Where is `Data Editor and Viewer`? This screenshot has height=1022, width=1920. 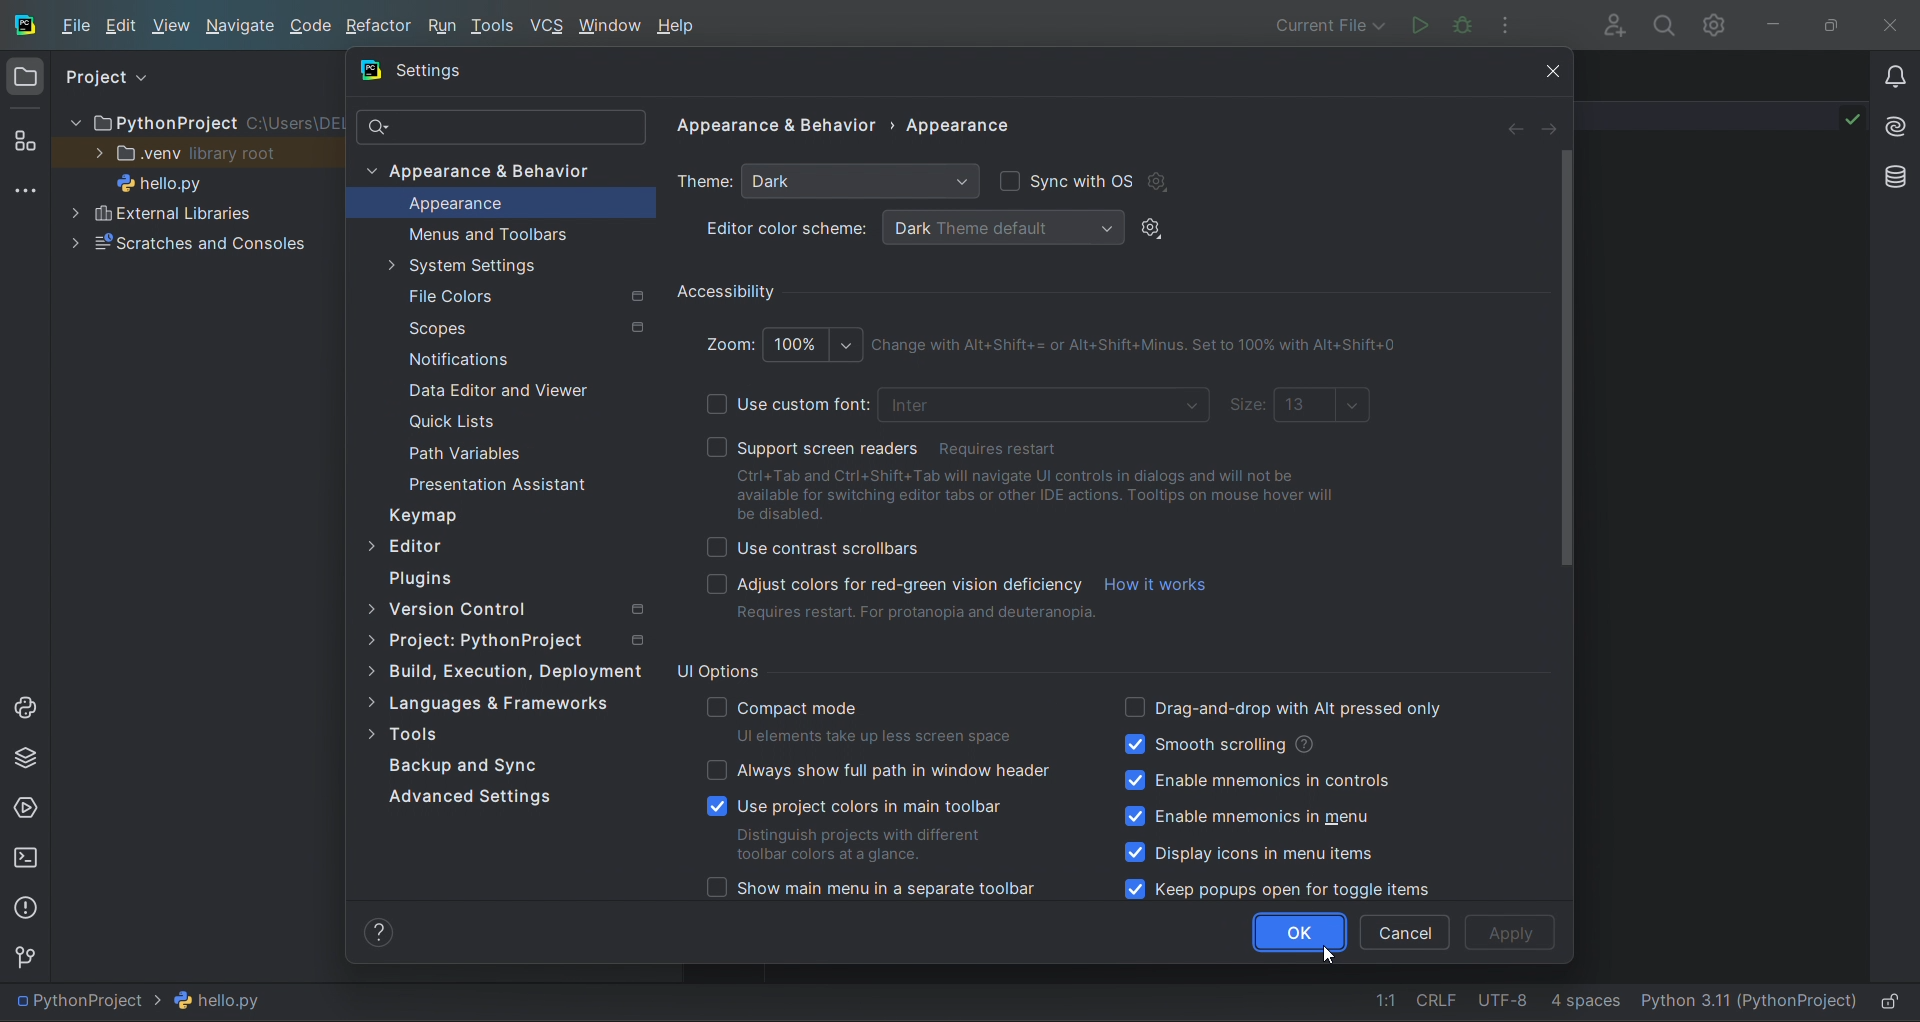
Data Editor and Viewer is located at coordinates (498, 395).